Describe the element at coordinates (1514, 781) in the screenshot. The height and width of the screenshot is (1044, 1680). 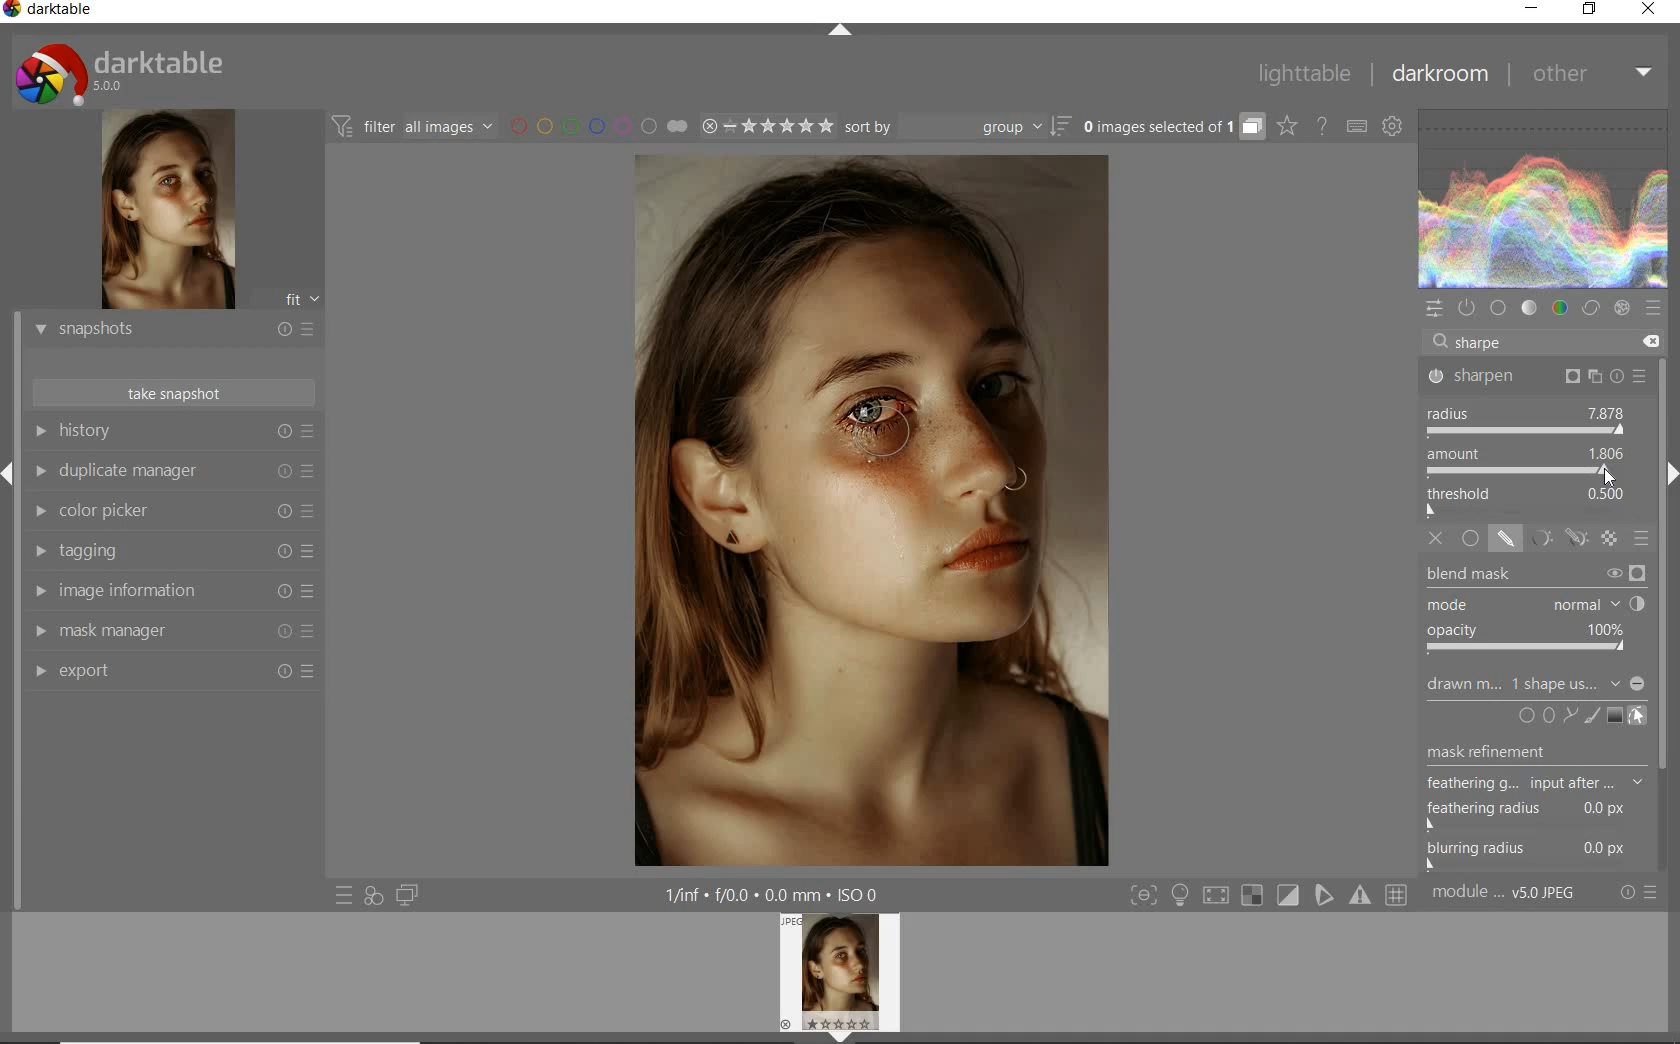
I see `FEATHERING G...Input after` at that location.